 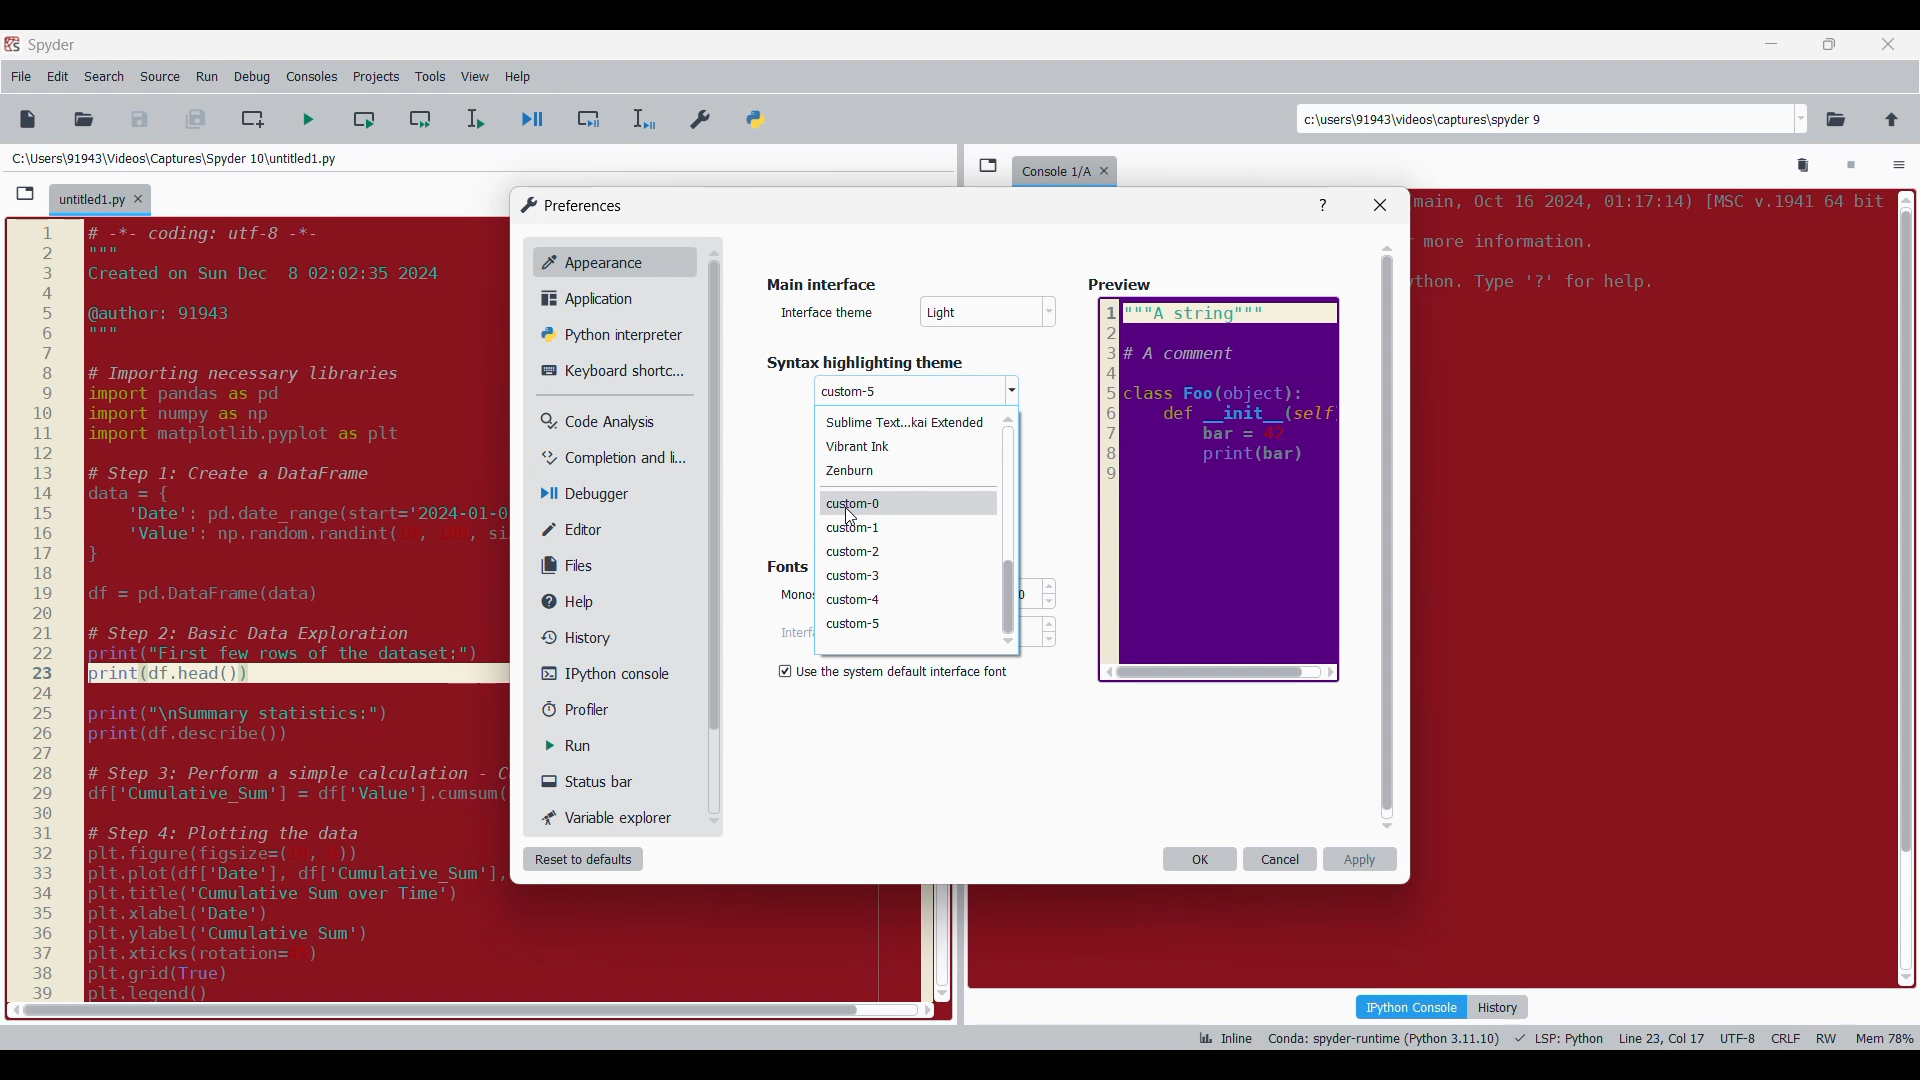 What do you see at coordinates (1122, 286) in the screenshot?
I see `` at bounding box center [1122, 286].